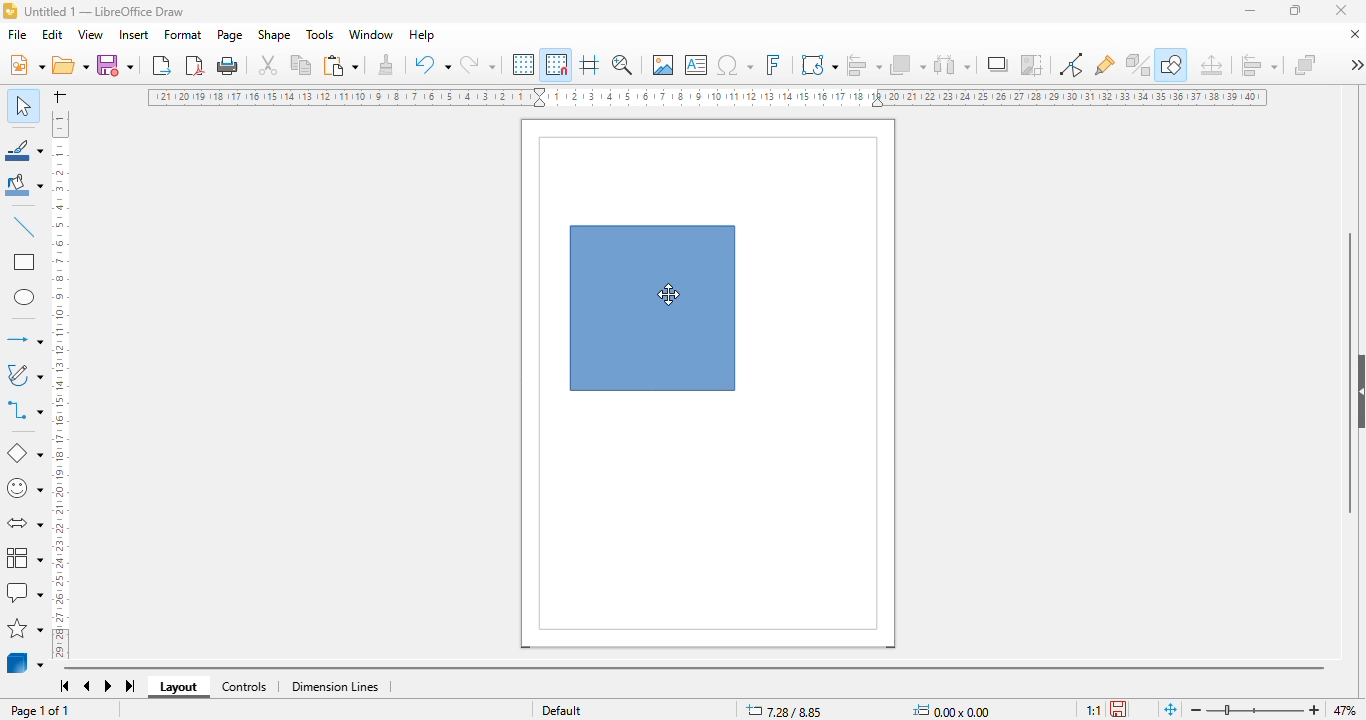 The width and height of the screenshot is (1366, 720). Describe the element at coordinates (23, 339) in the screenshot. I see `lines and arrows` at that location.